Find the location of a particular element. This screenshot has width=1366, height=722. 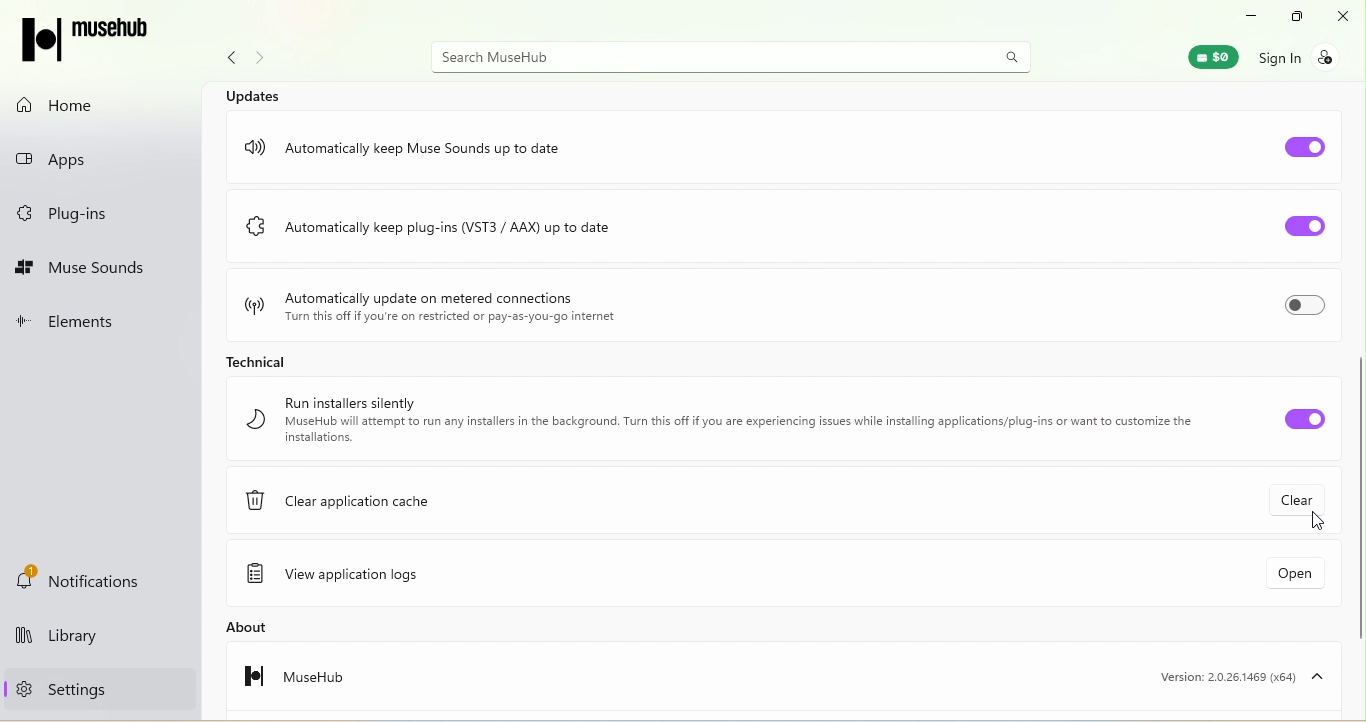

Toggle button is located at coordinates (1306, 143).